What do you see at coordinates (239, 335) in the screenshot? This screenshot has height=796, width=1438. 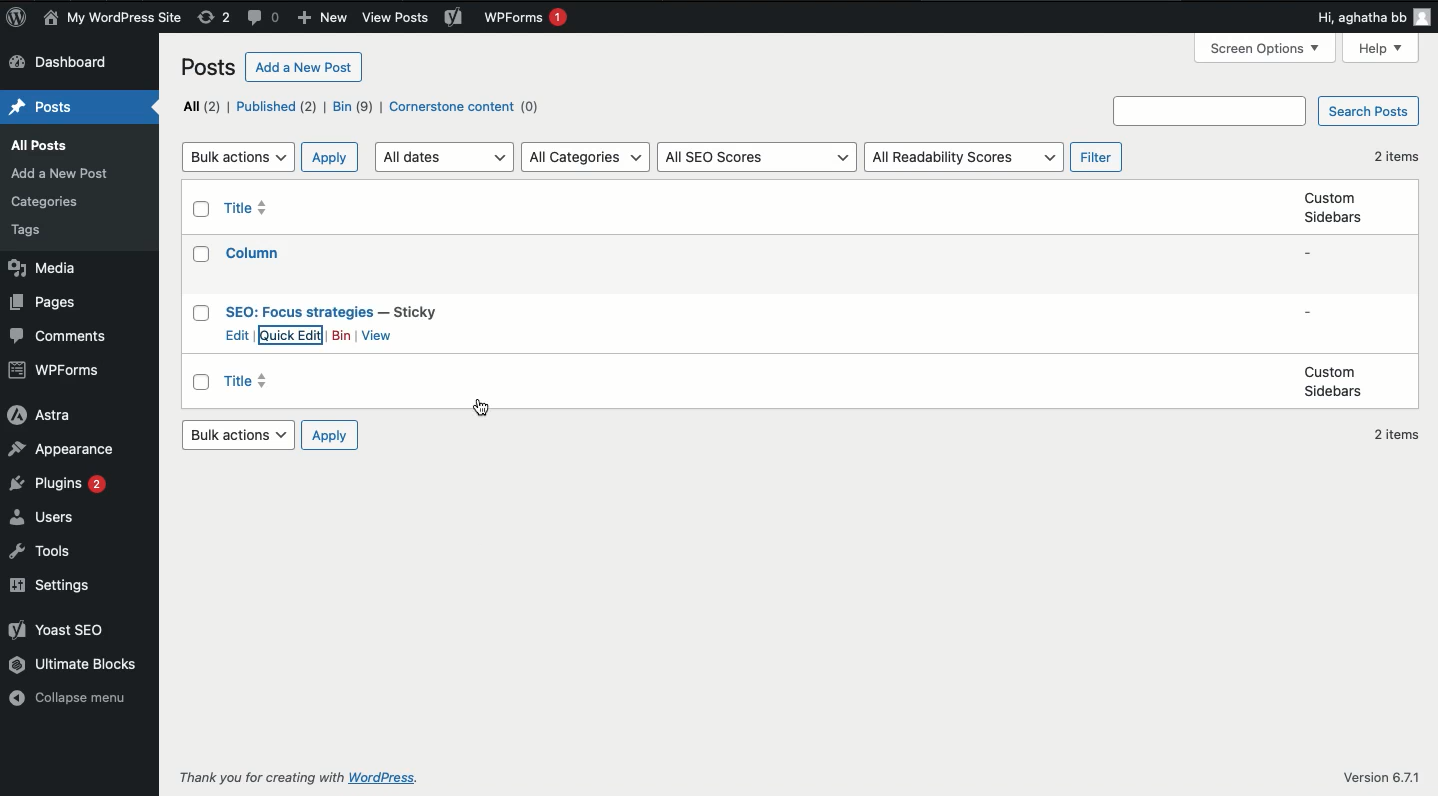 I see `Edit` at bounding box center [239, 335].